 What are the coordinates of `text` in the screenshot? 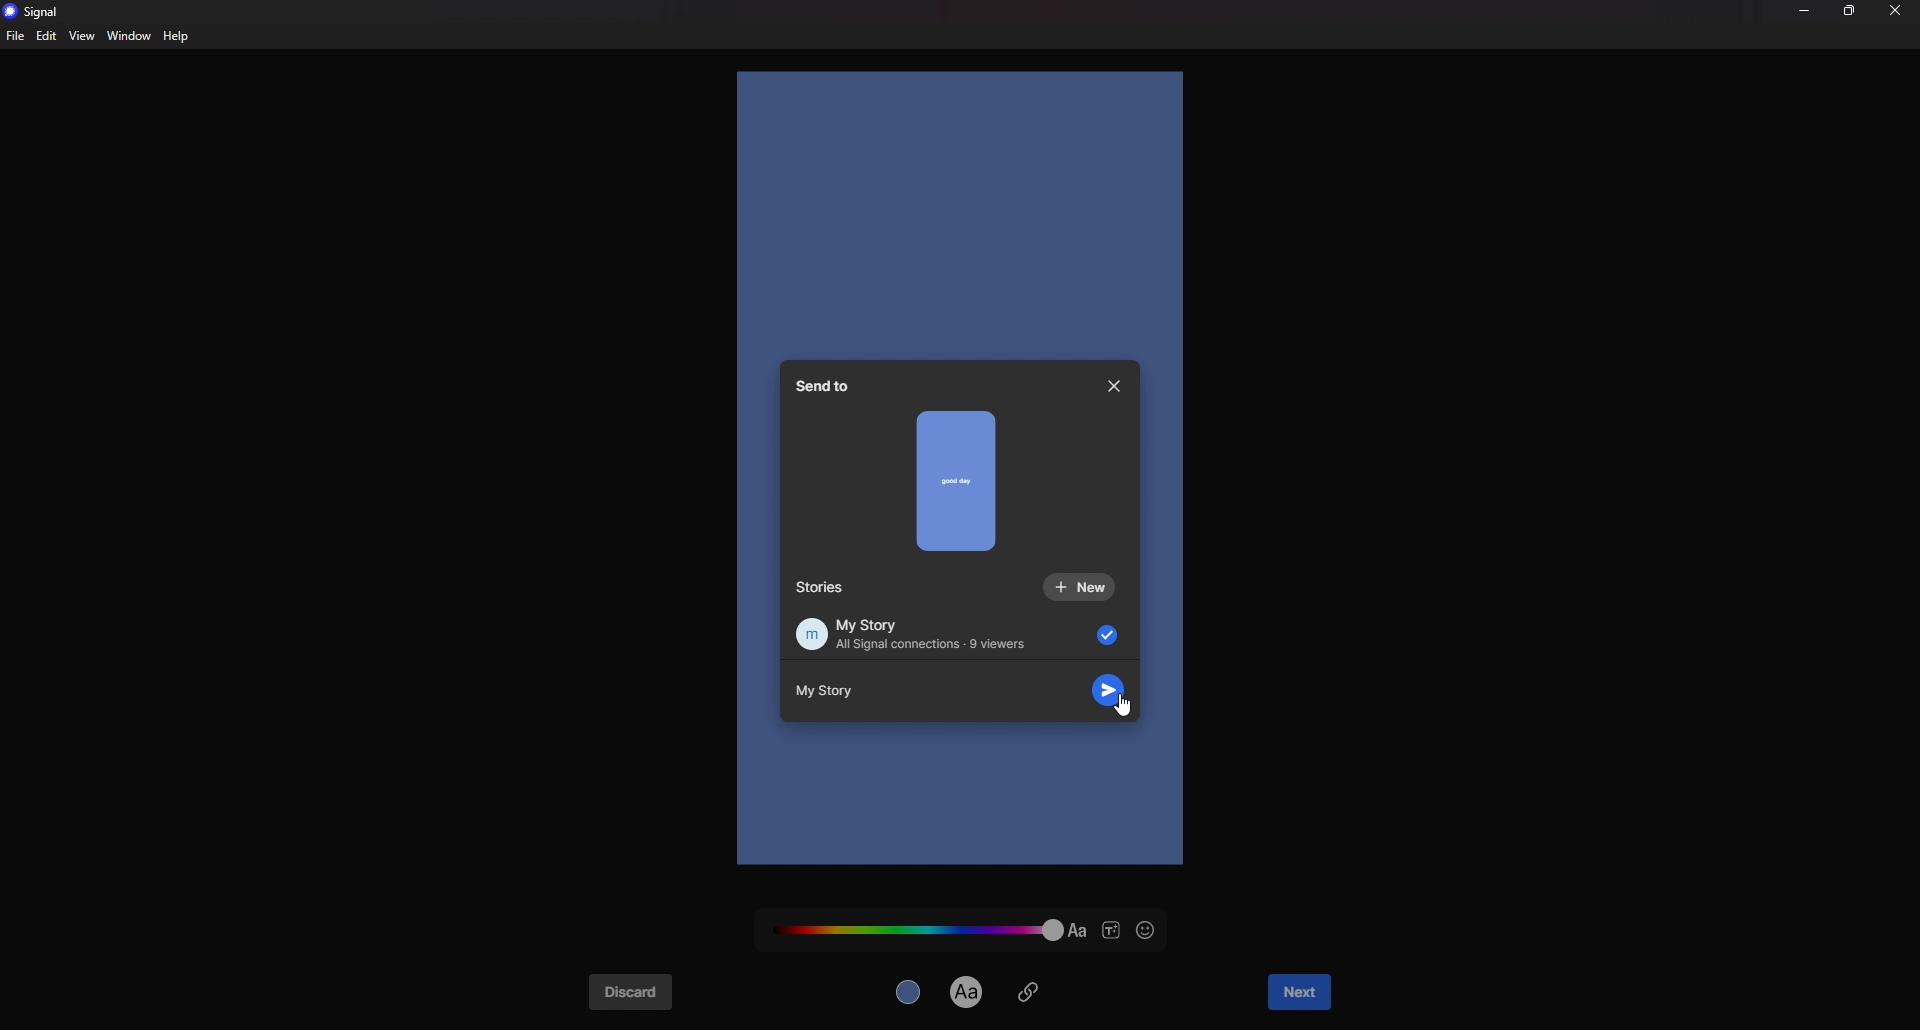 It's located at (1078, 931).